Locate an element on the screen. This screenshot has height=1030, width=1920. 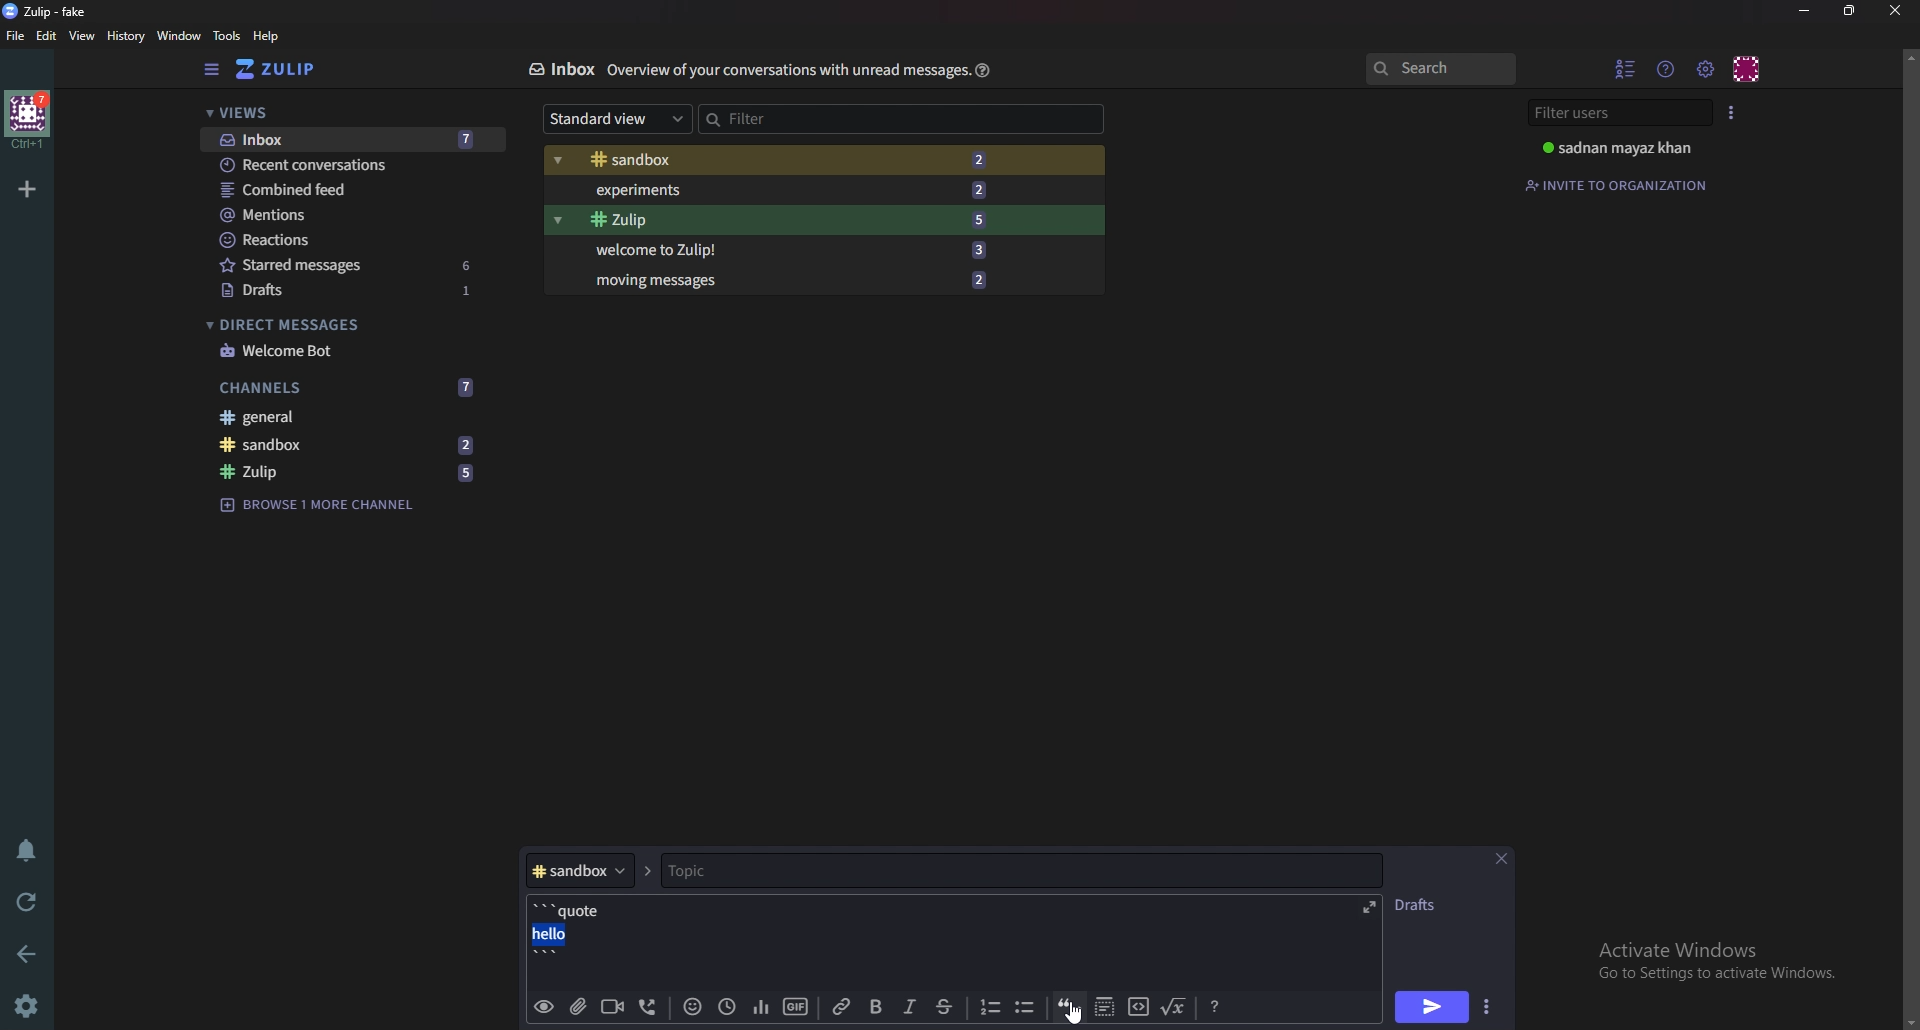
DRAFTS is located at coordinates (1422, 904).